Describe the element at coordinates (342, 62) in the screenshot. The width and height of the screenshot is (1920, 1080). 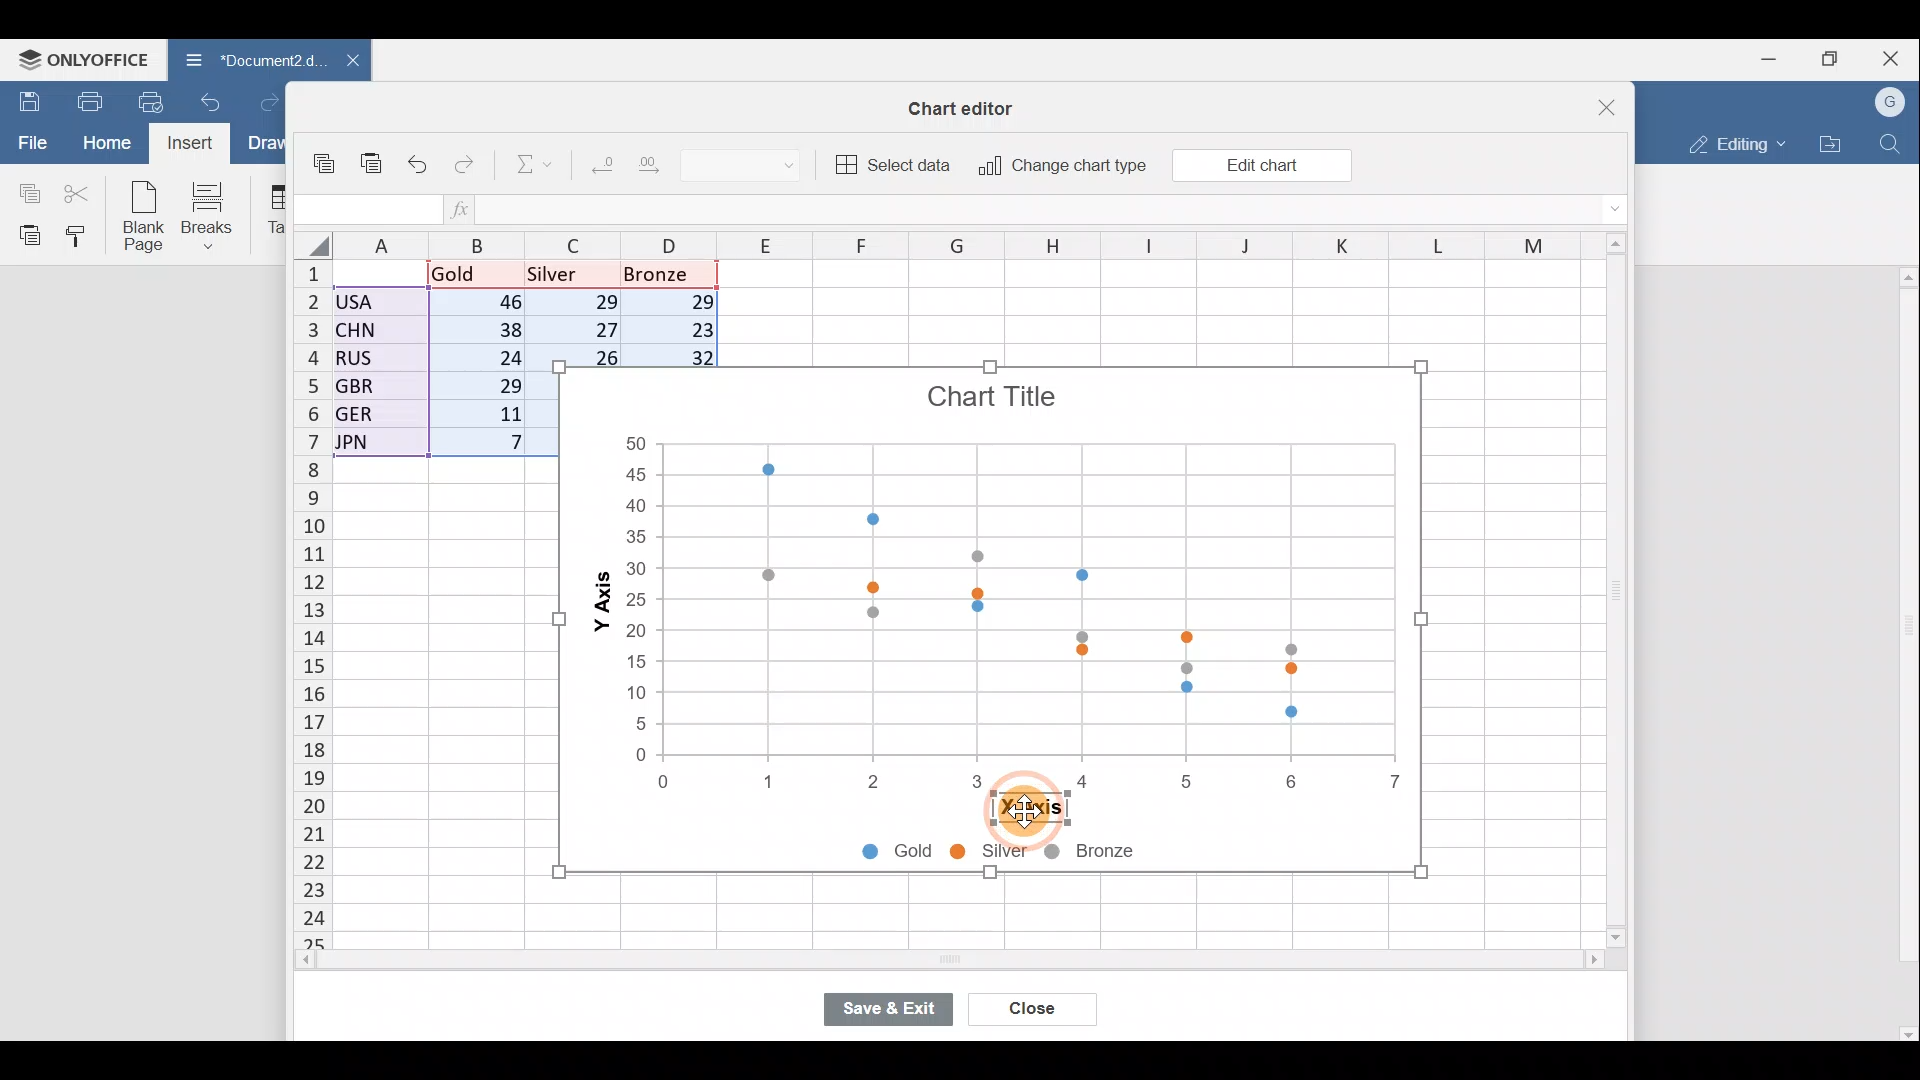
I see `Close document` at that location.